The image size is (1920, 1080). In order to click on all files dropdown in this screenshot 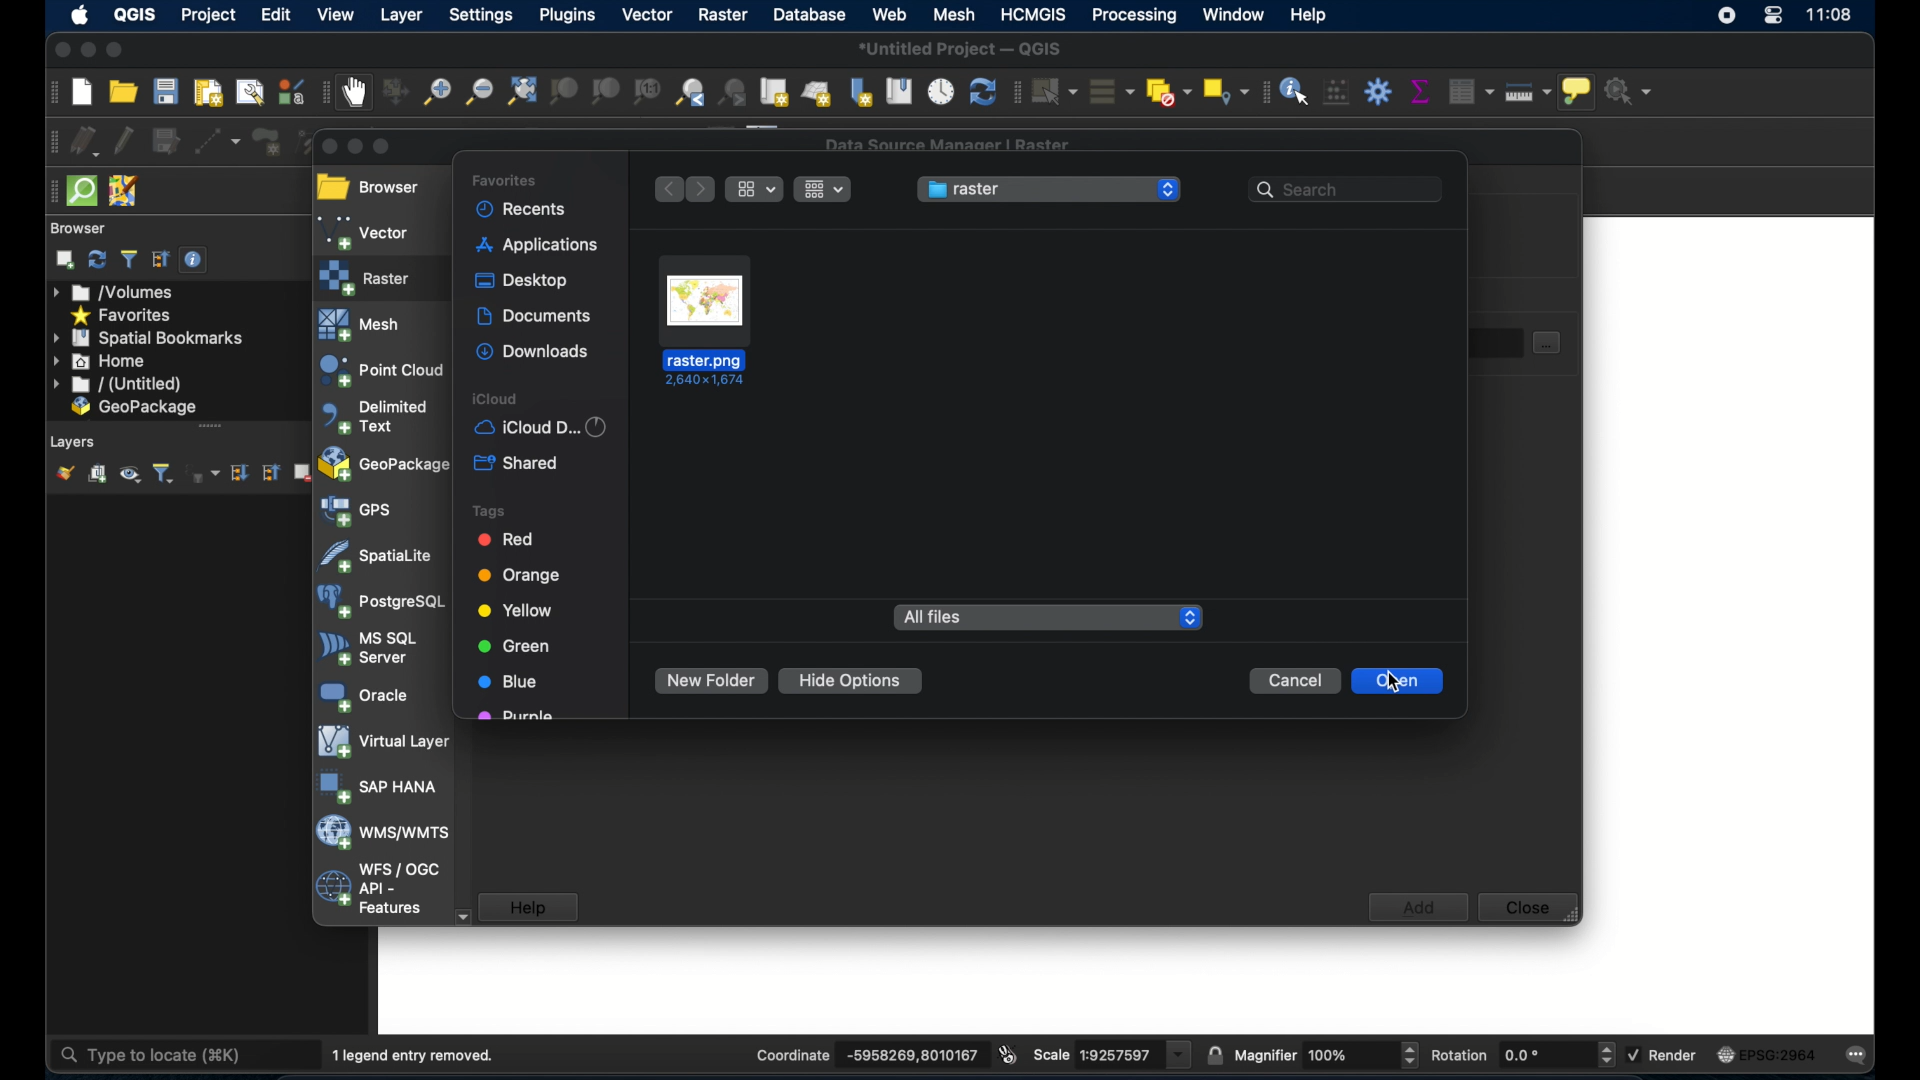, I will do `click(1049, 618)`.